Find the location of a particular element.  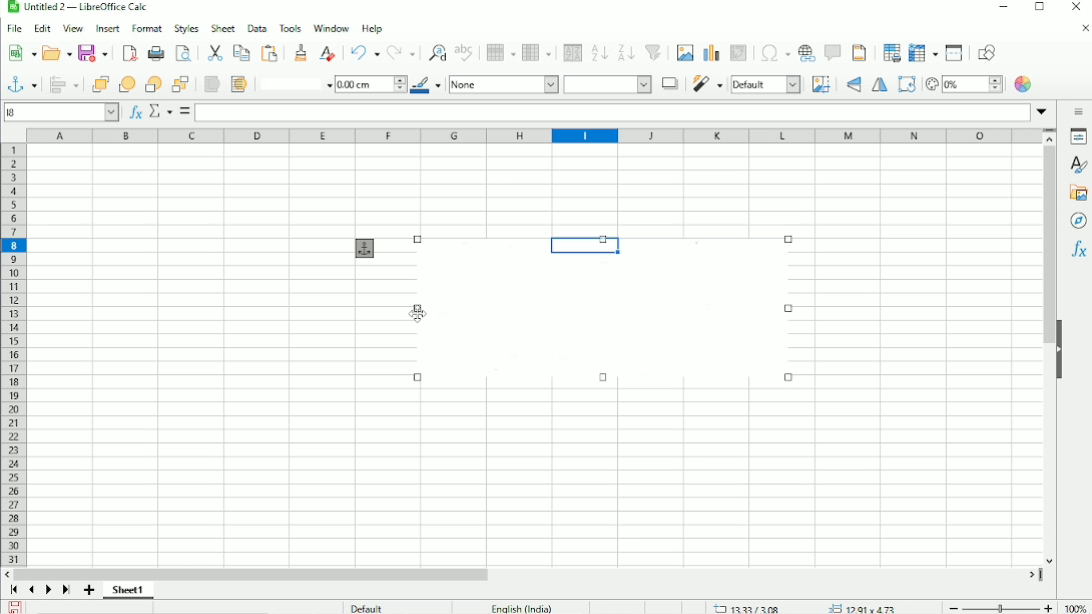

Send to back is located at coordinates (181, 83).